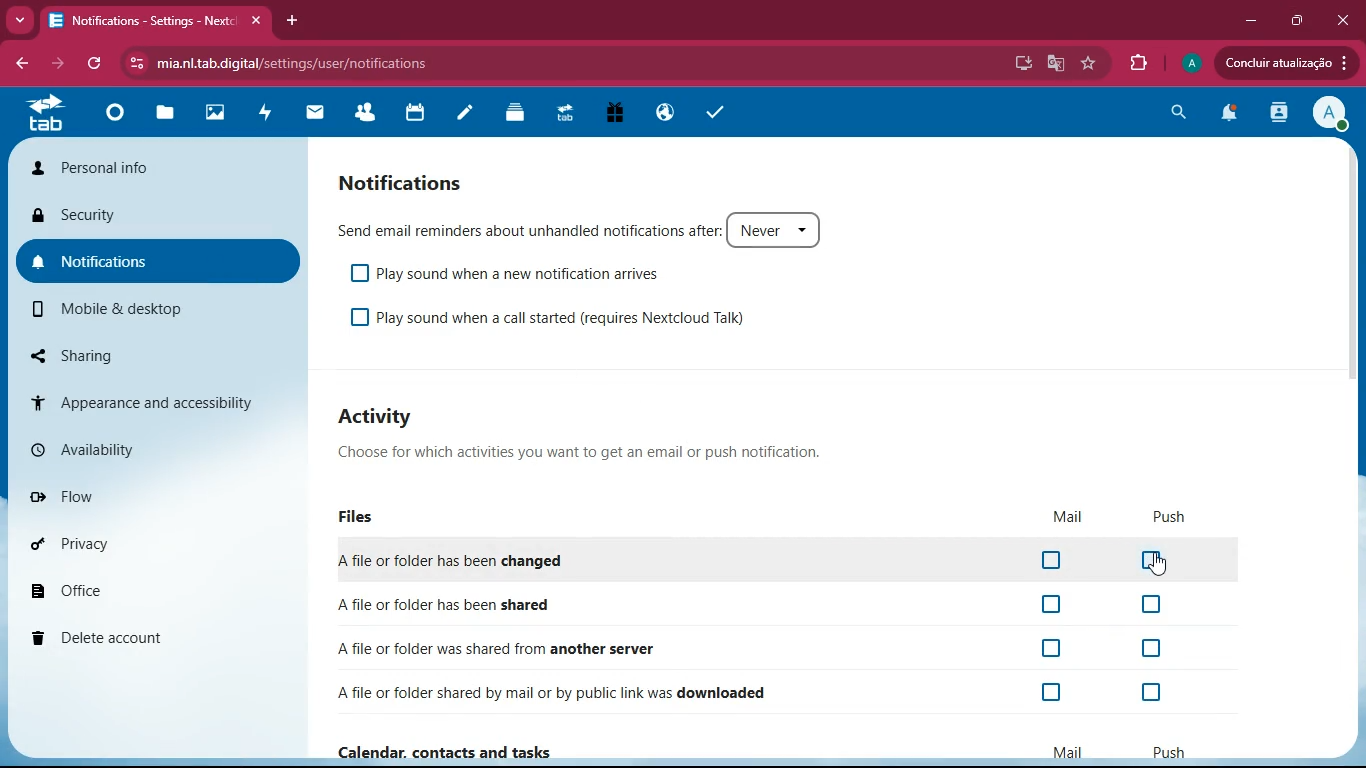 The height and width of the screenshot is (768, 1366). I want to click on maximize, so click(1296, 22).